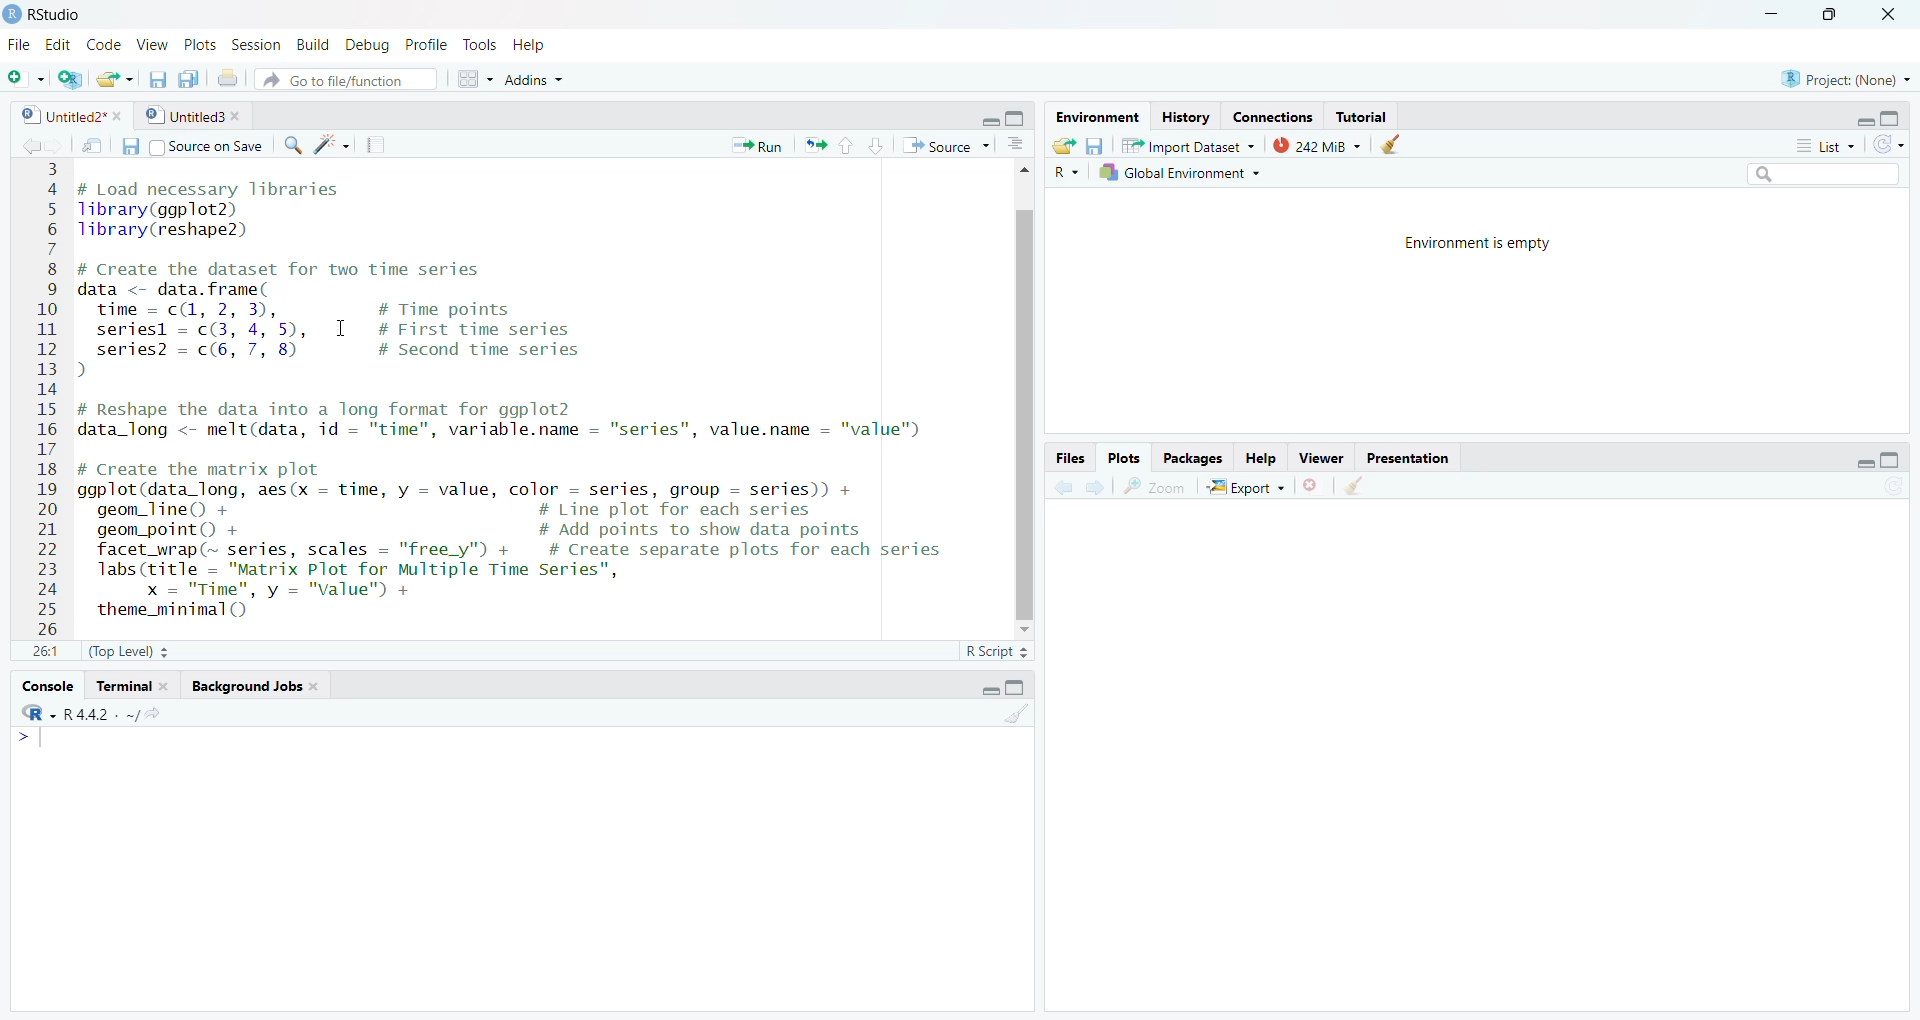 This screenshot has width=1920, height=1020. What do you see at coordinates (1064, 172) in the screenshot?
I see `R` at bounding box center [1064, 172].